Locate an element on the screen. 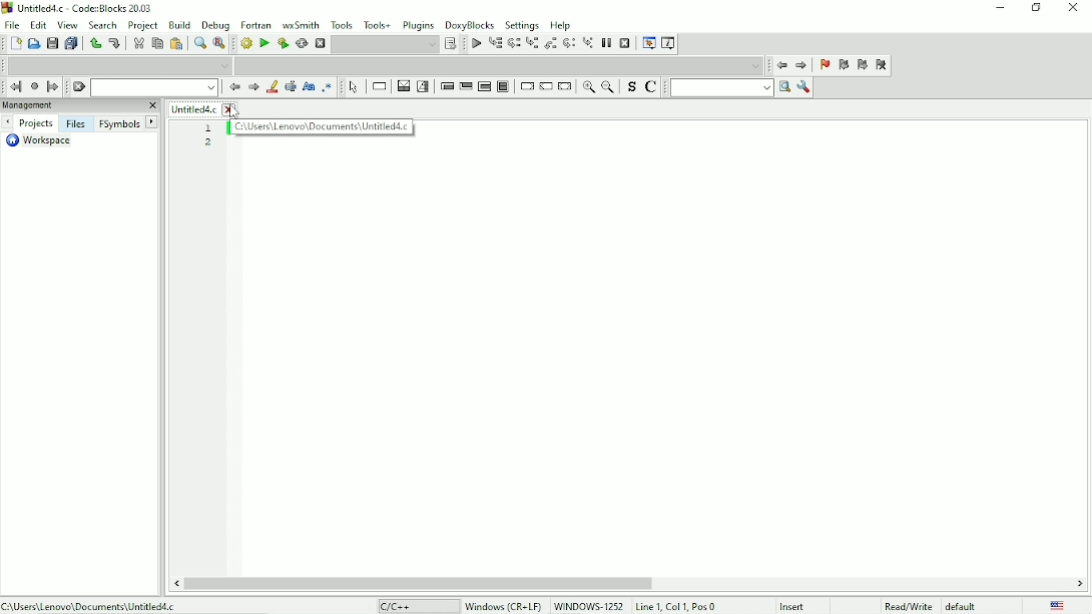  Run to cursor is located at coordinates (494, 43).